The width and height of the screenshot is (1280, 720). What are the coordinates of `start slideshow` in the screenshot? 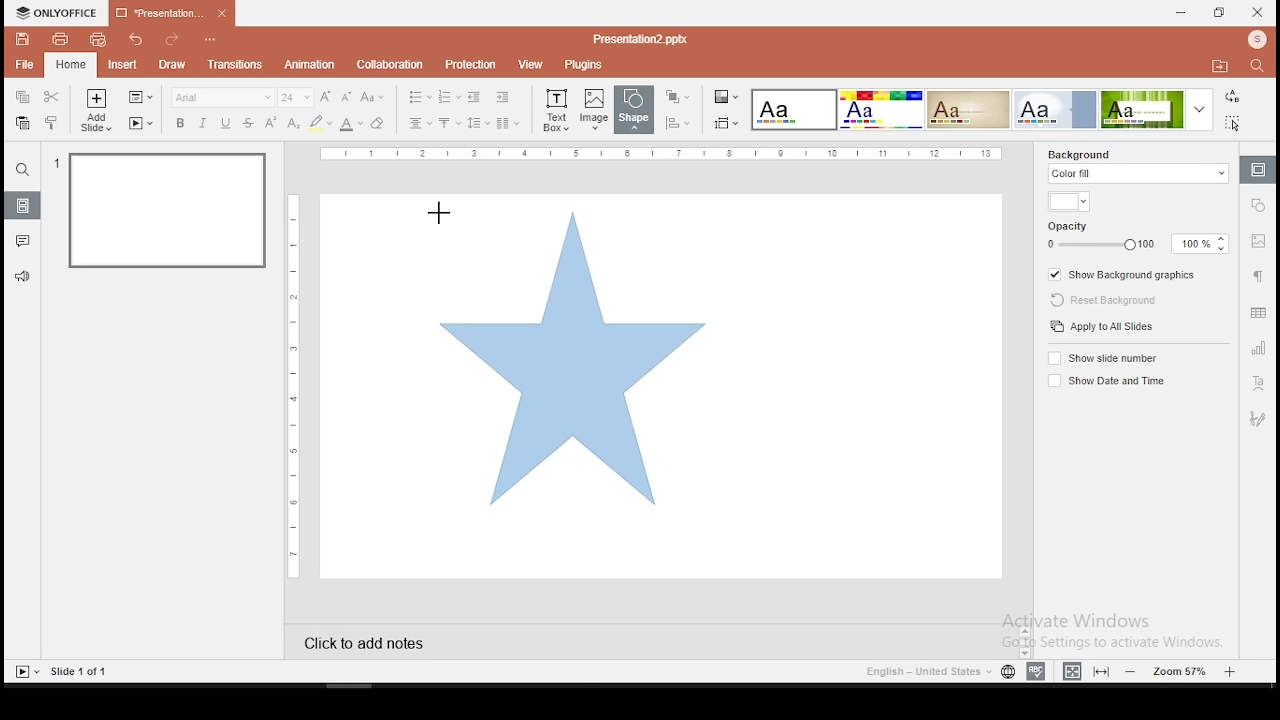 It's located at (141, 123).